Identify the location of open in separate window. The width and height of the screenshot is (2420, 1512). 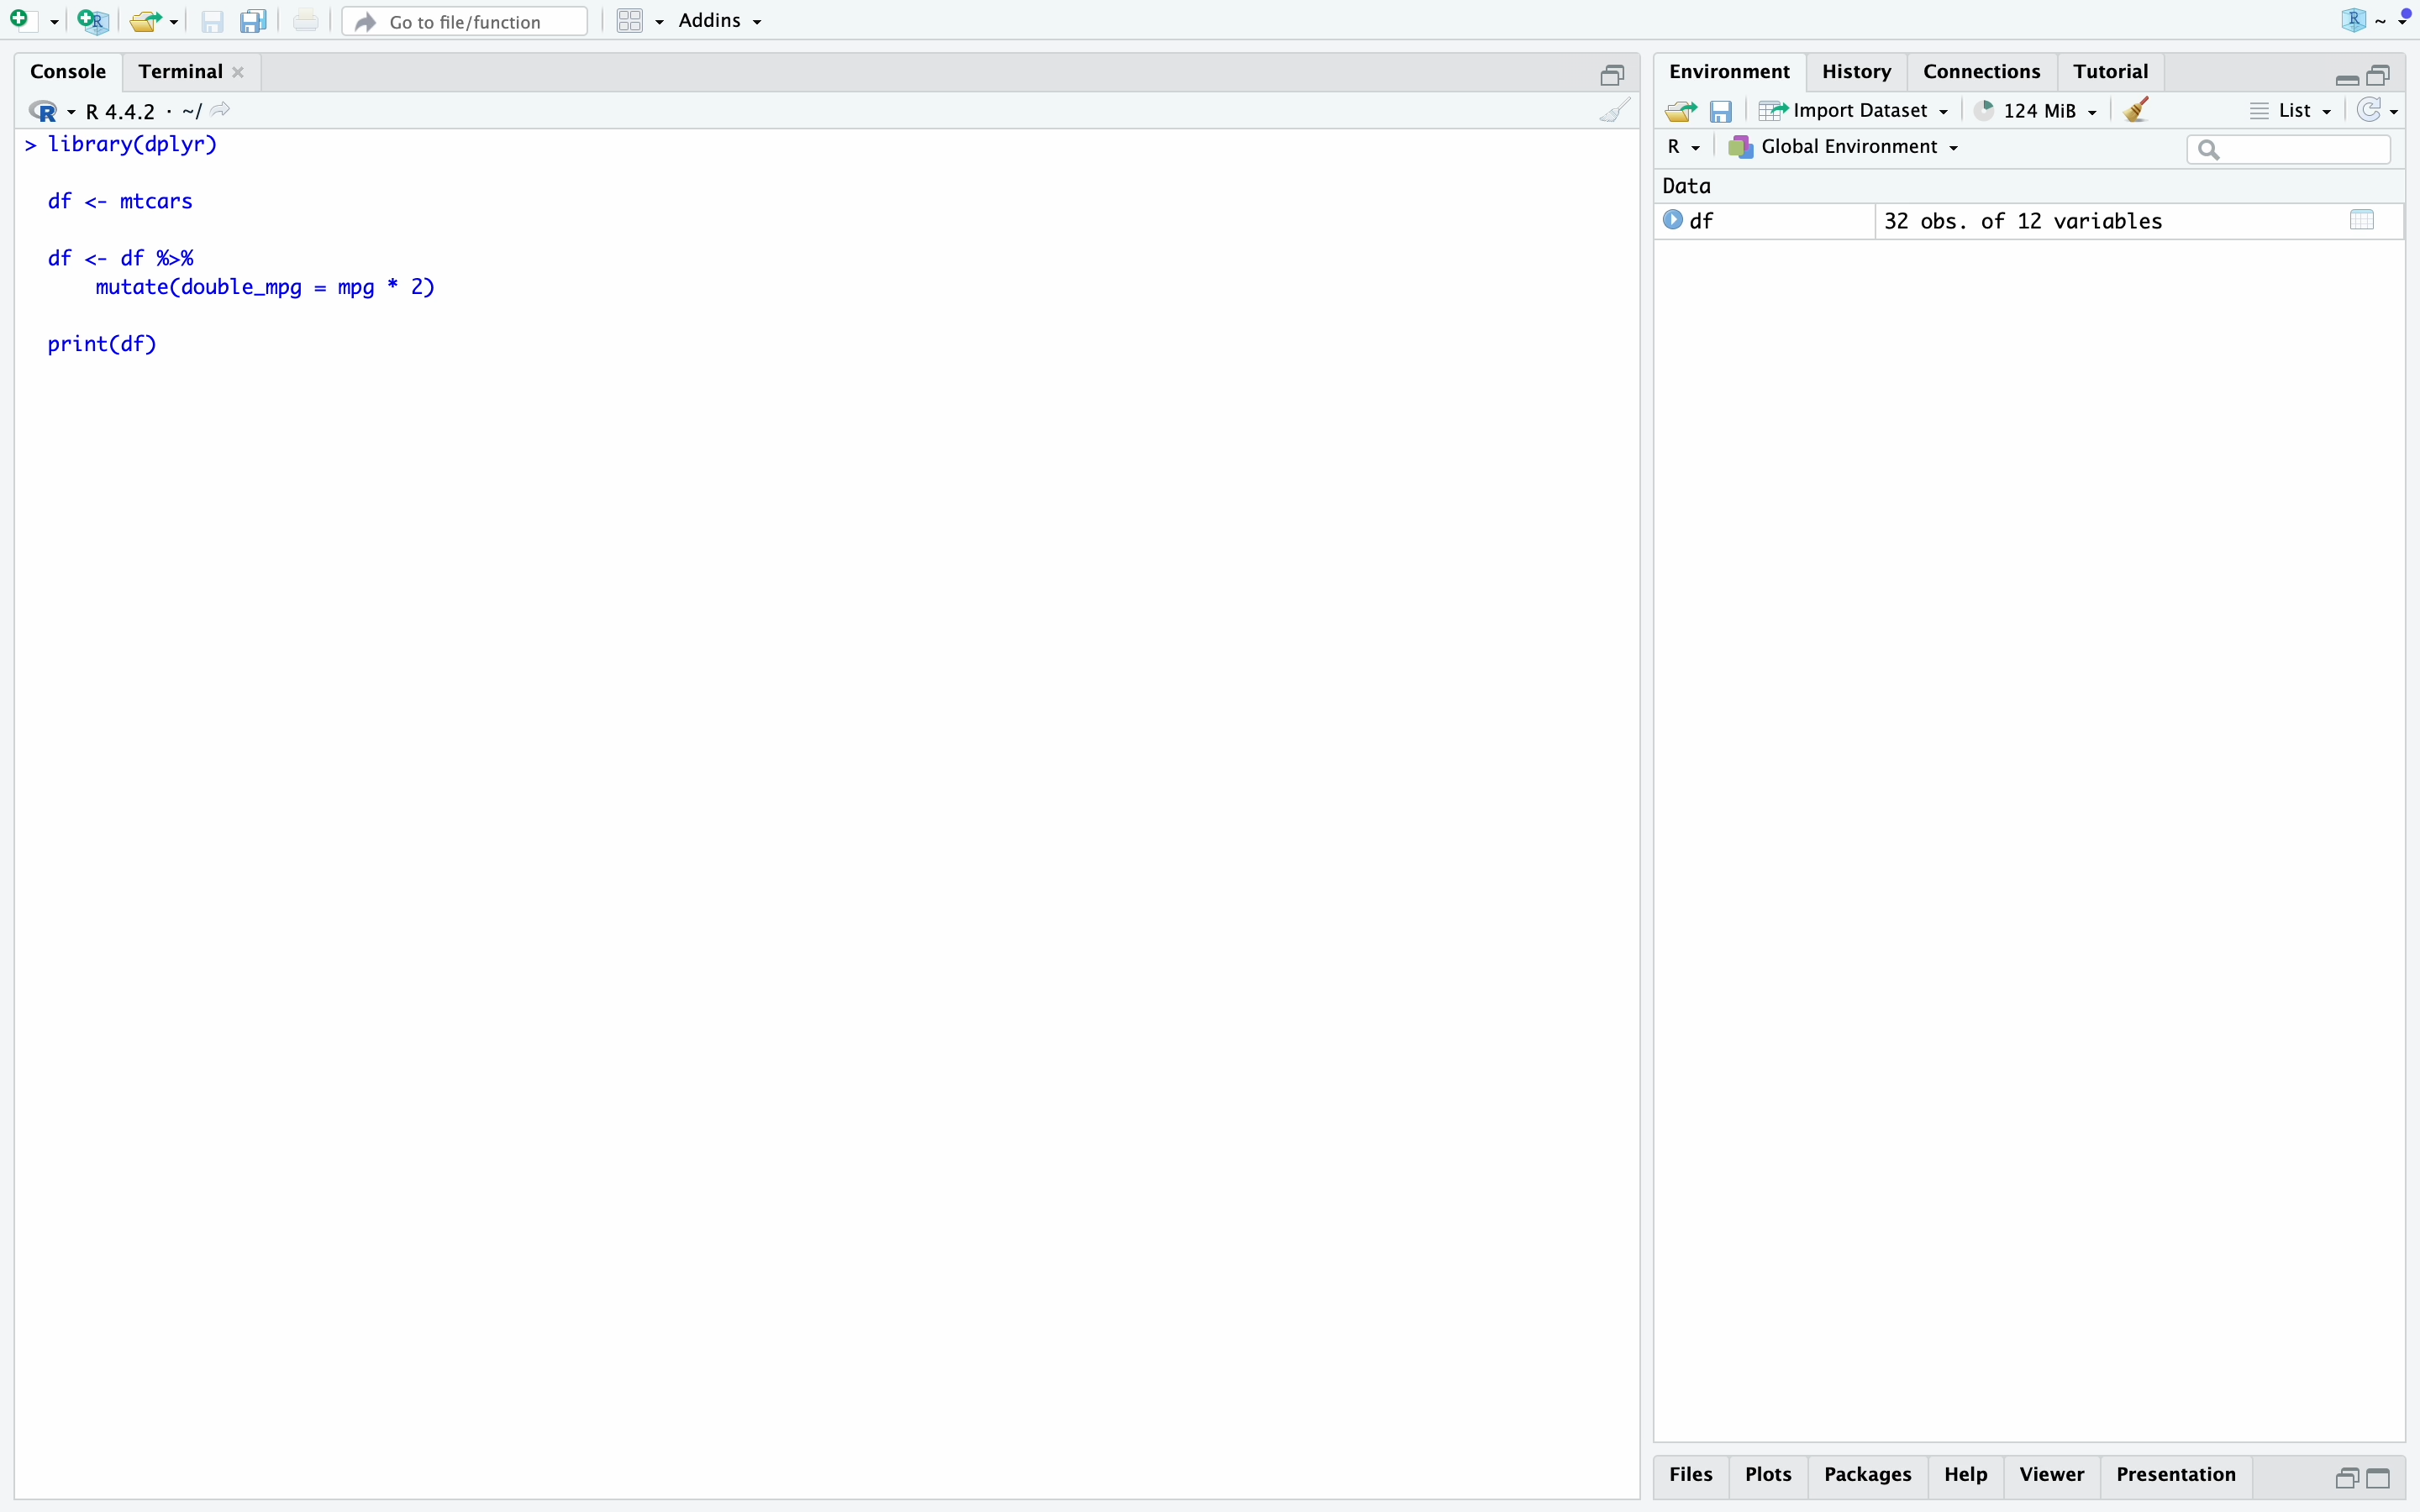
(2345, 1479).